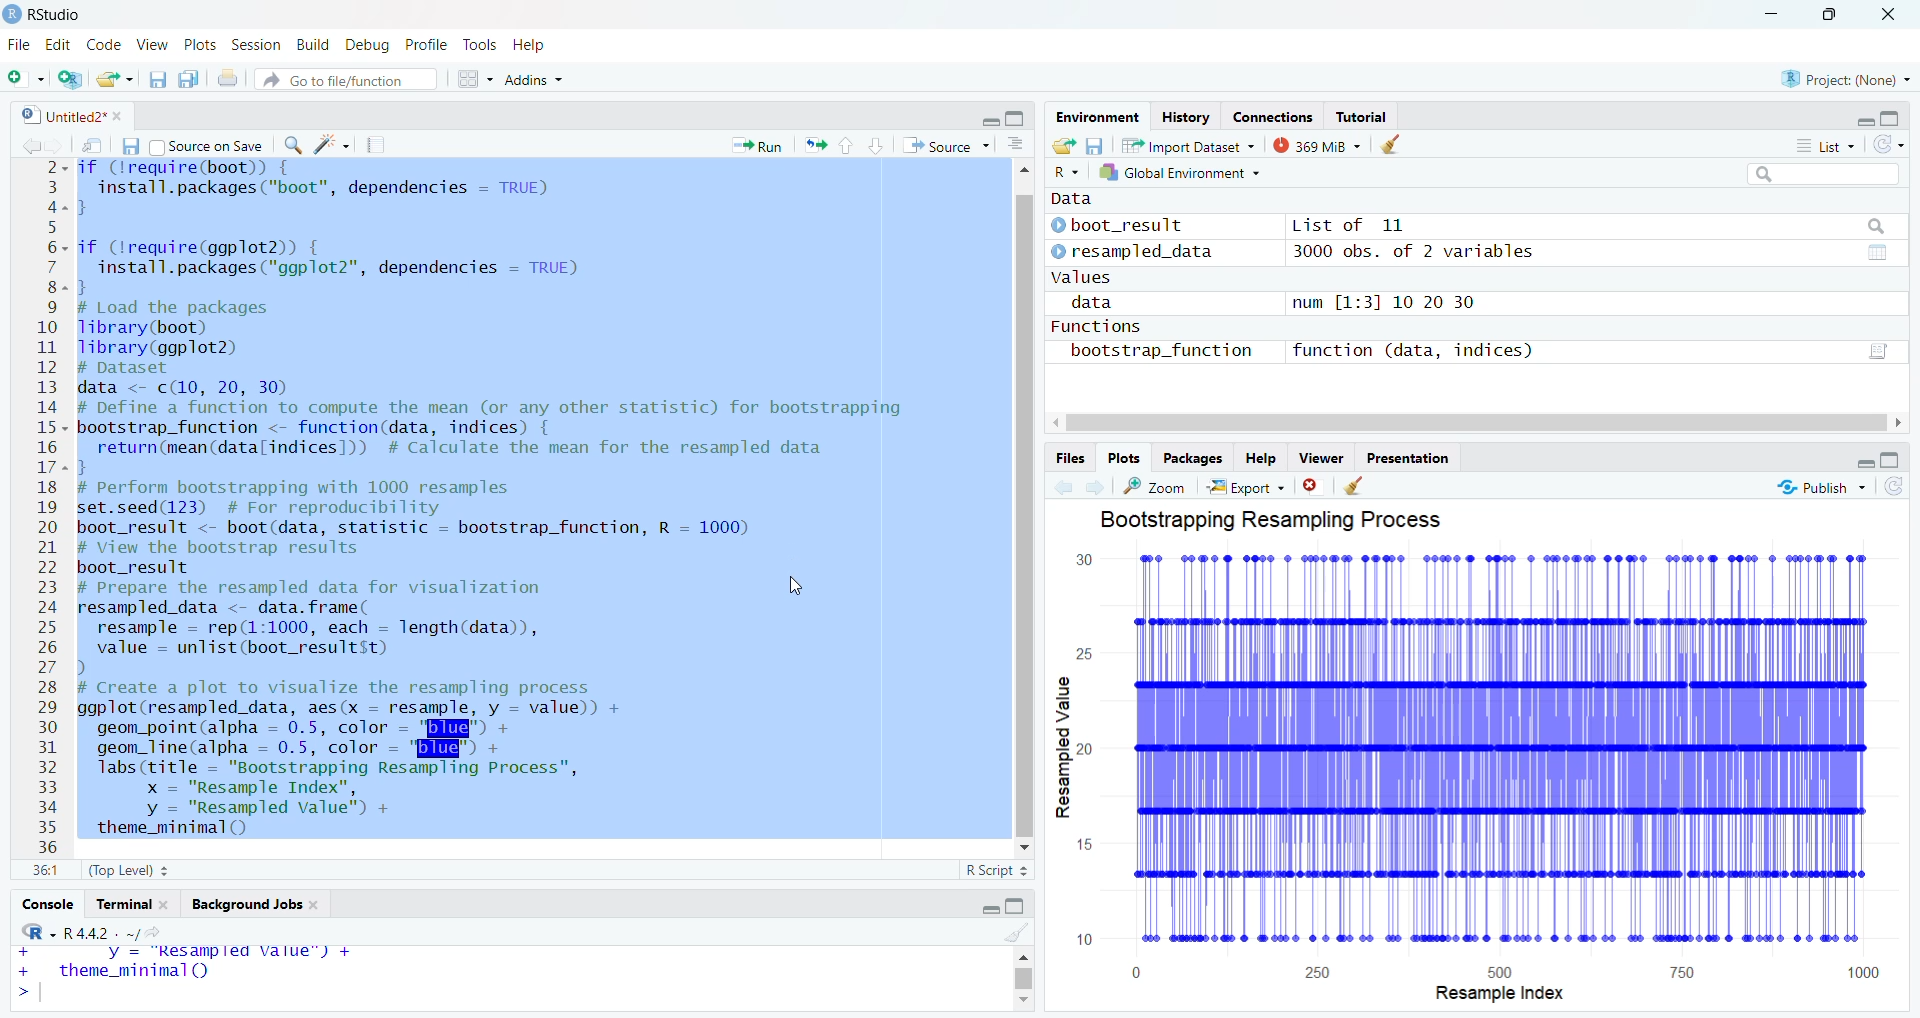 The width and height of the screenshot is (1920, 1018). Describe the element at coordinates (1892, 460) in the screenshot. I see `hide console` at that location.